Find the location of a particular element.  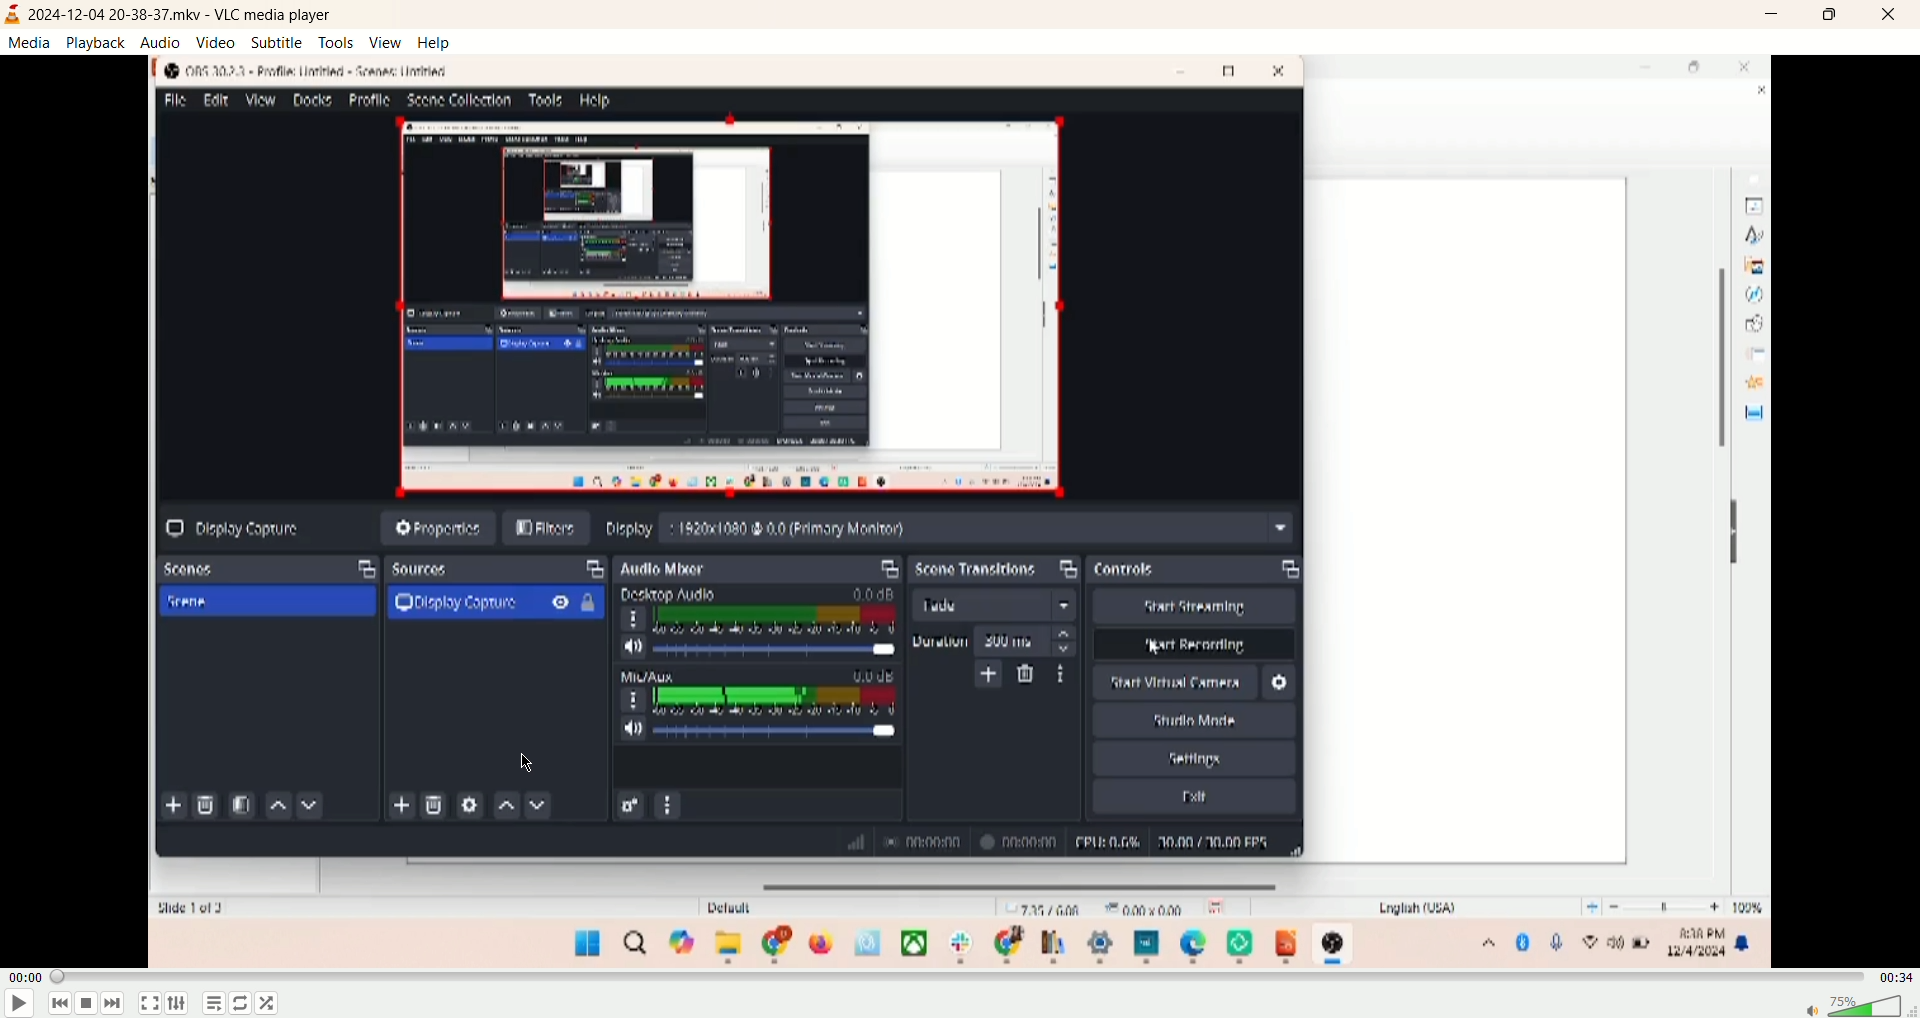

help is located at coordinates (436, 43).